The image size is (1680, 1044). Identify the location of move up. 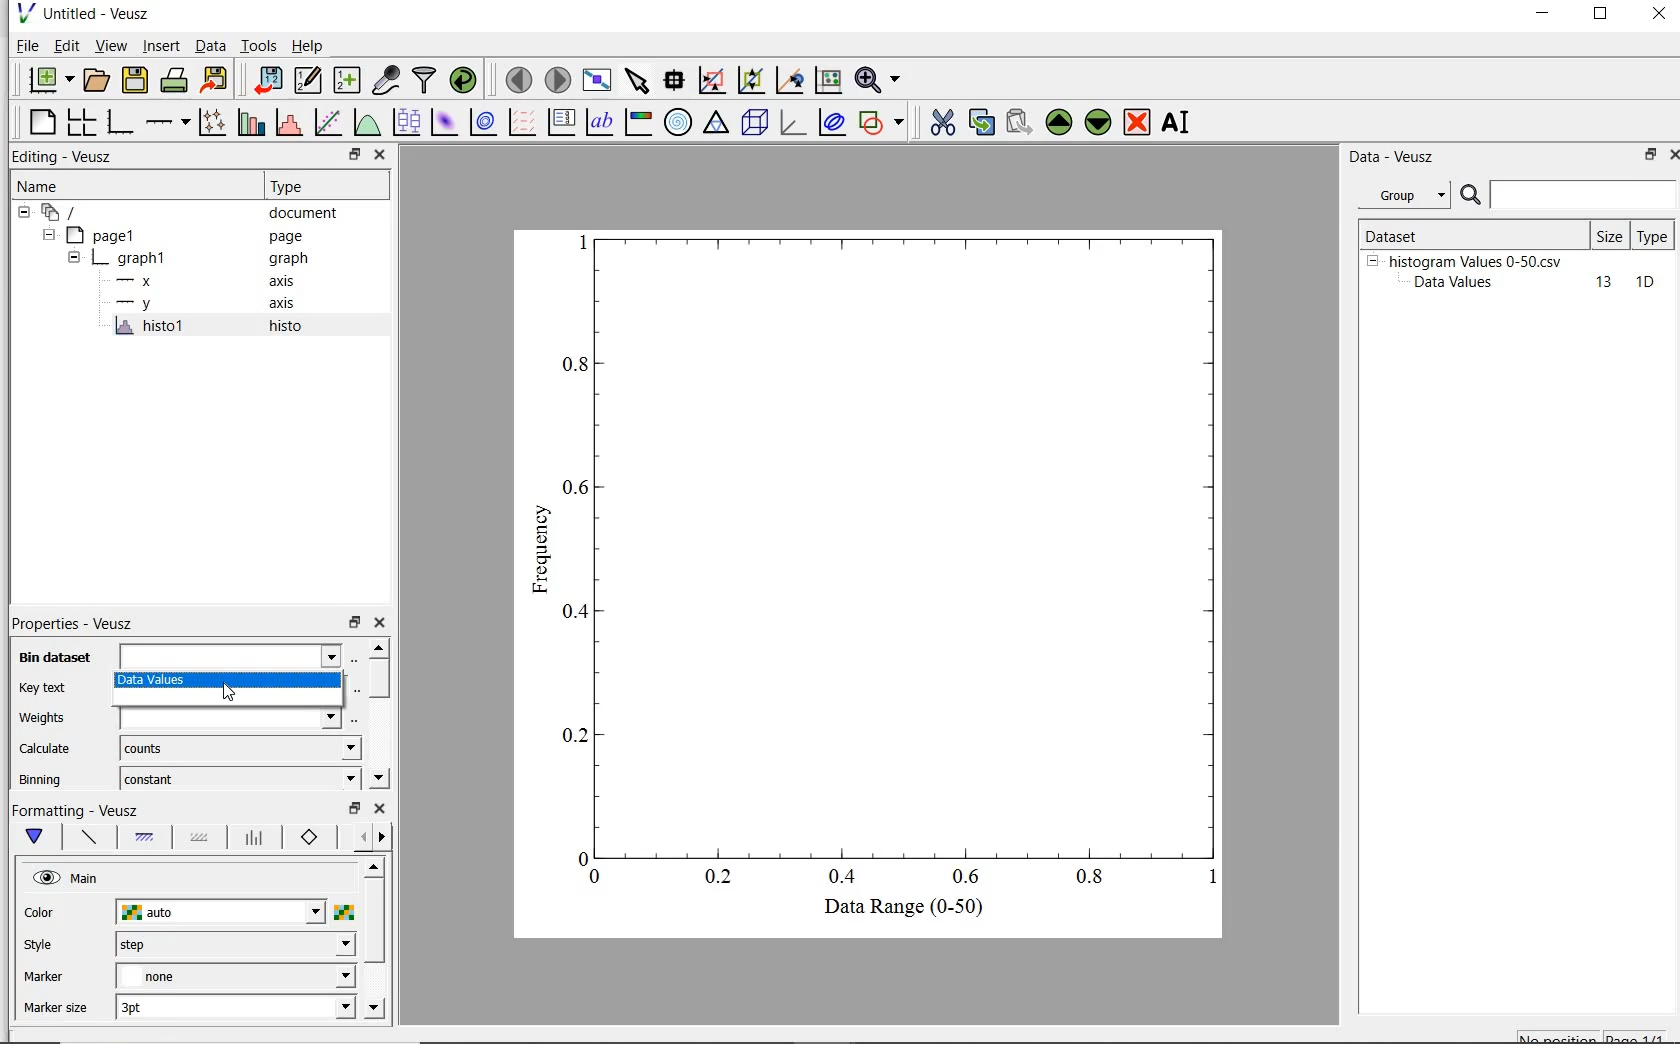
(378, 647).